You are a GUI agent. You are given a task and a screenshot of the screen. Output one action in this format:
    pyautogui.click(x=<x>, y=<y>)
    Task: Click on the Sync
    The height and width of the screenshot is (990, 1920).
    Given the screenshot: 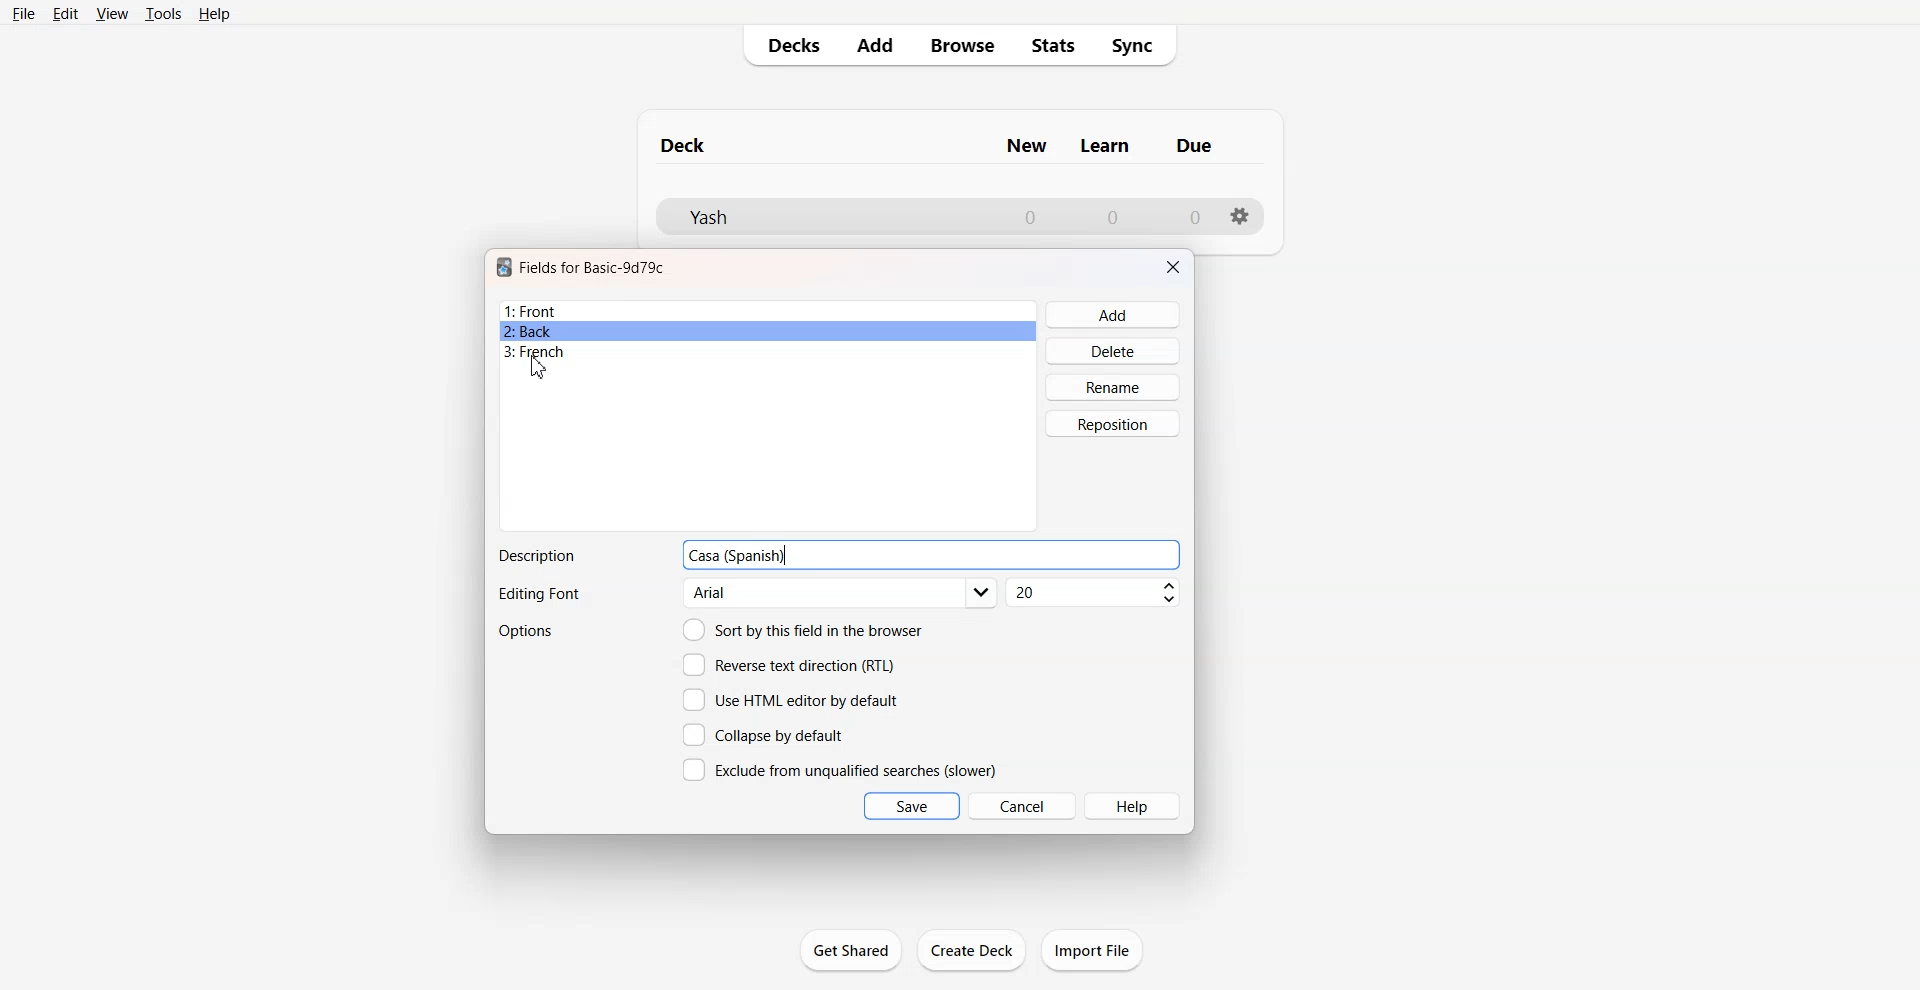 What is the action you would take?
    pyautogui.click(x=1139, y=46)
    